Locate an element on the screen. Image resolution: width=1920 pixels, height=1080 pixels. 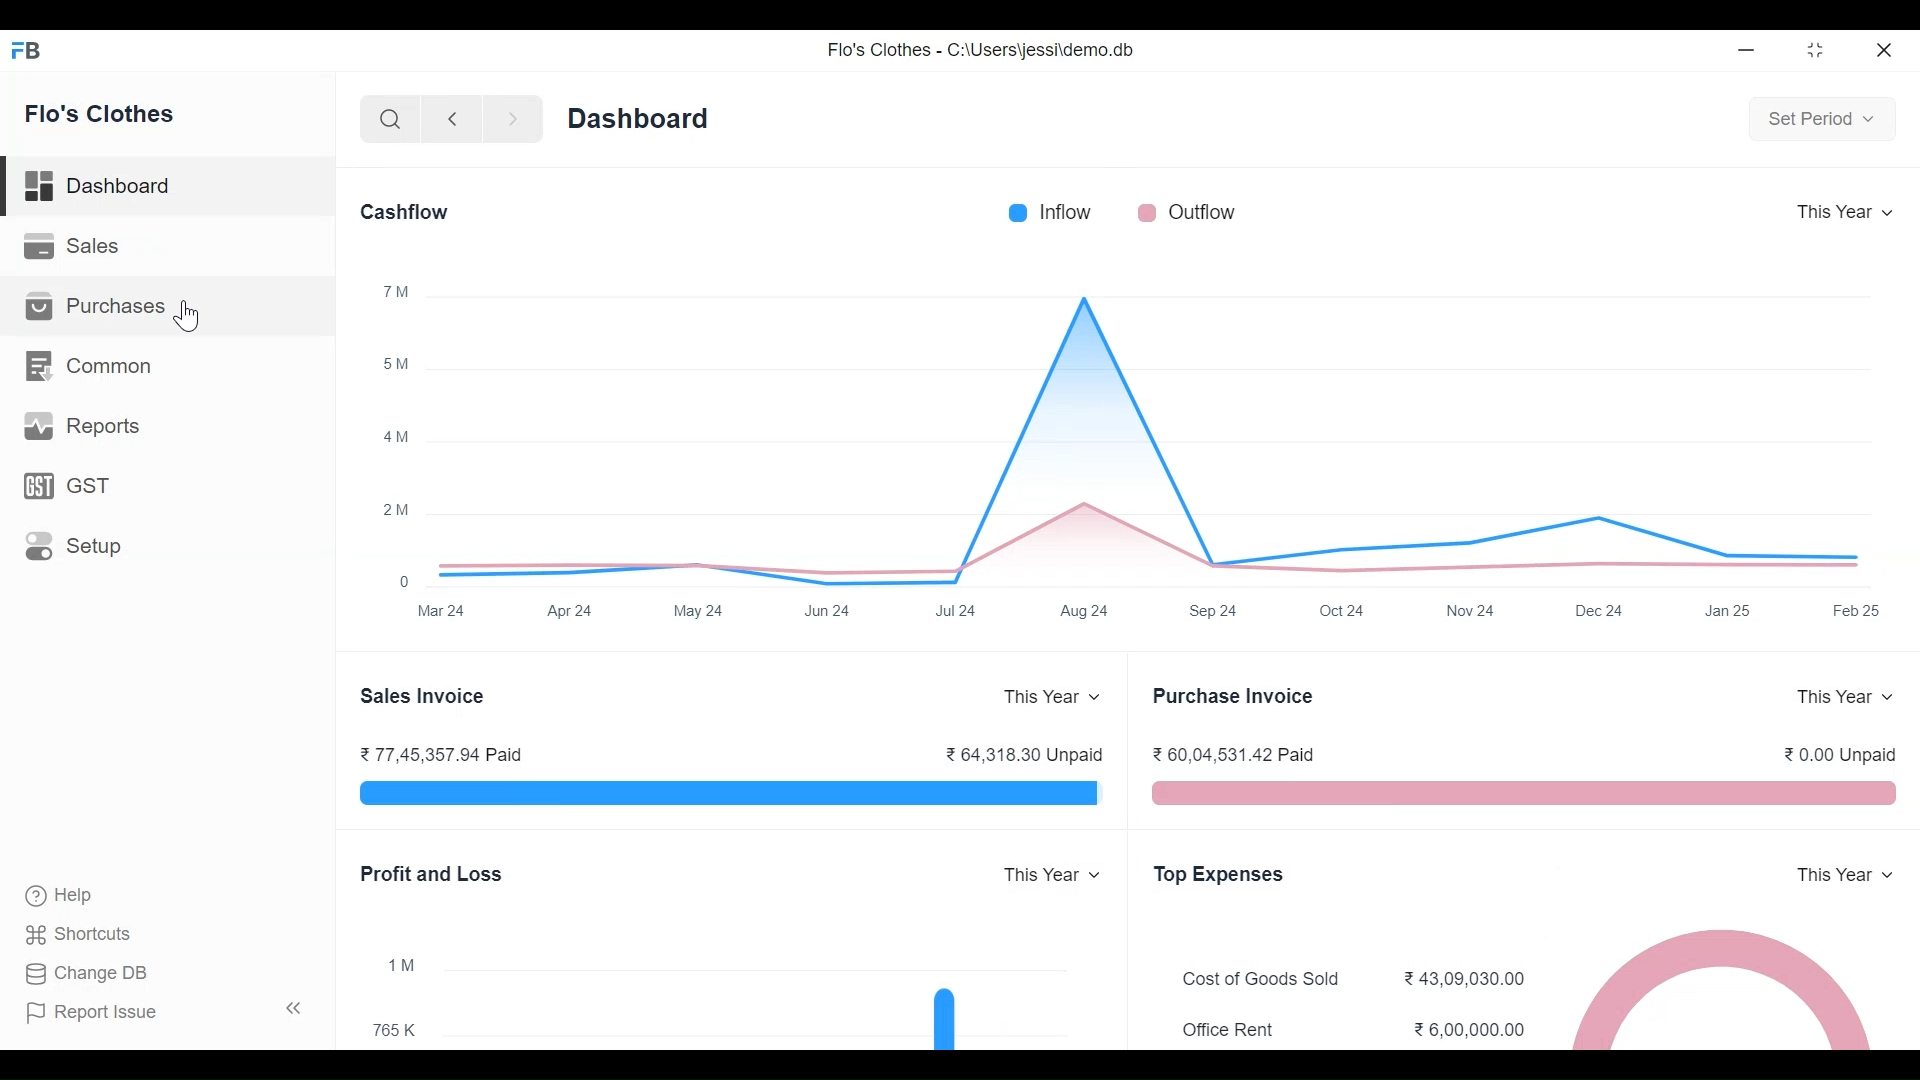
Set Period  is located at coordinates (1821, 118).